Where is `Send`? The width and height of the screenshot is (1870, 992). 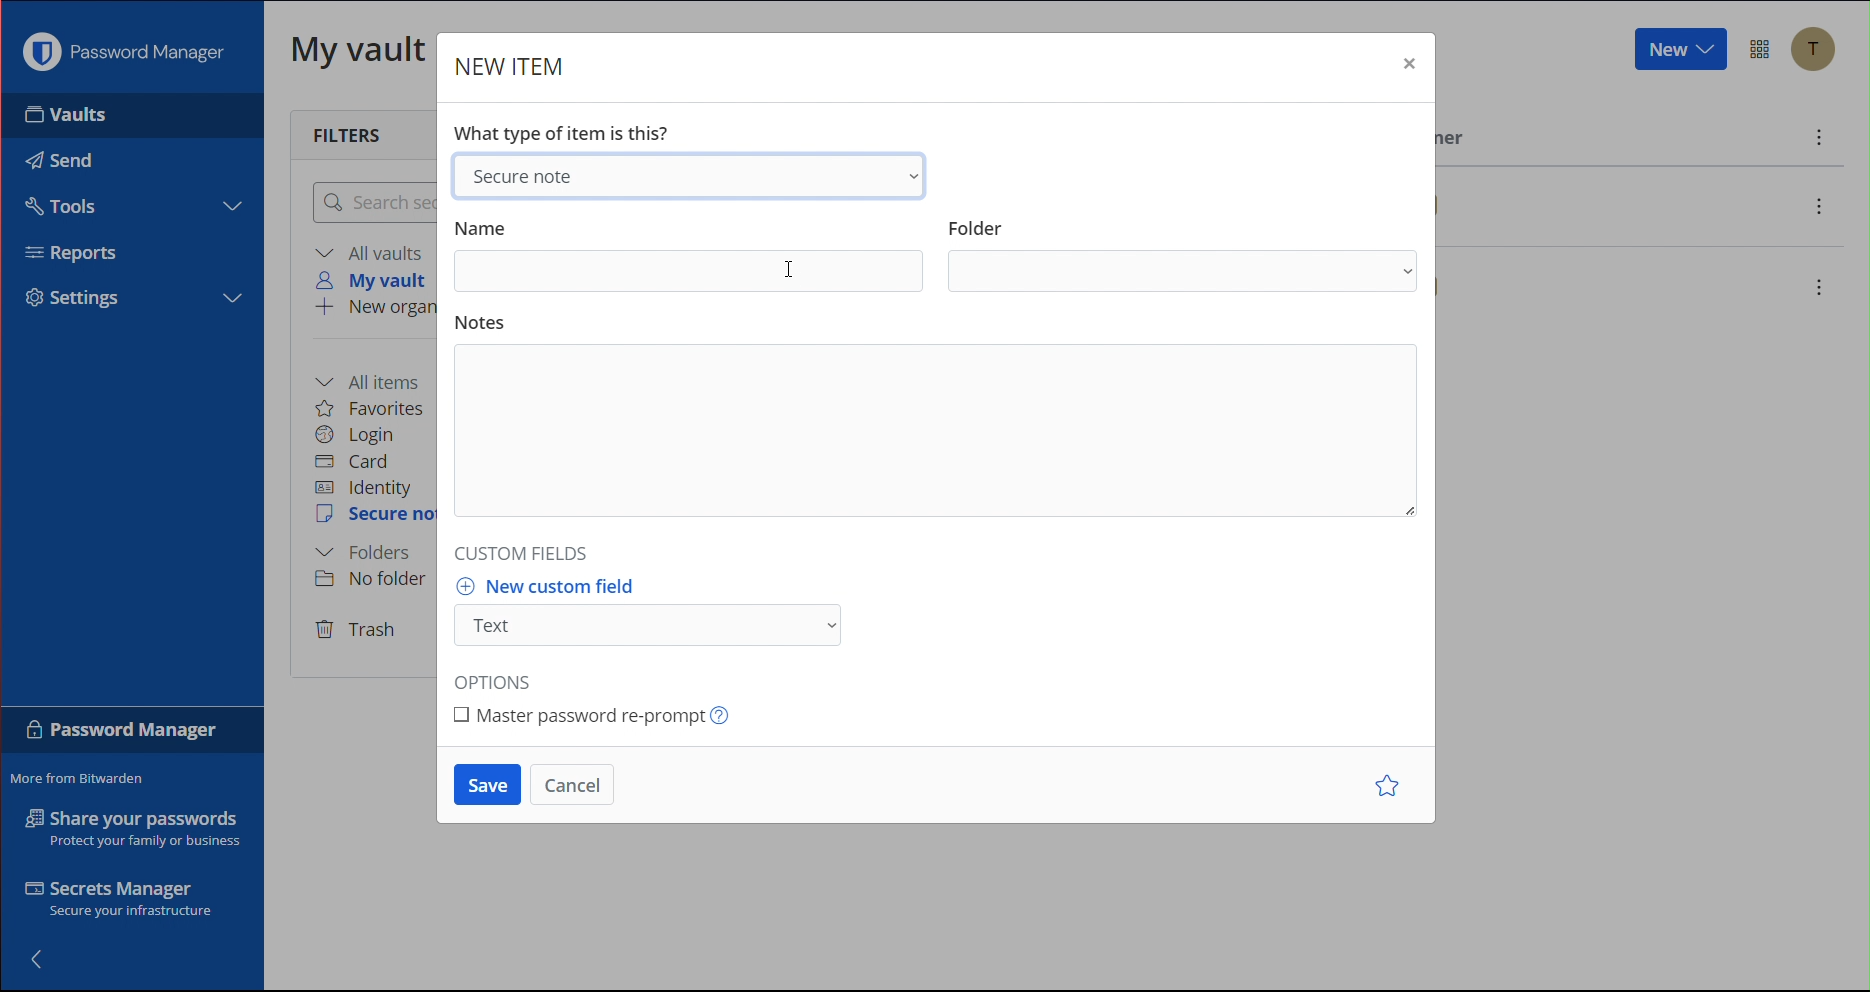 Send is located at coordinates (59, 160).